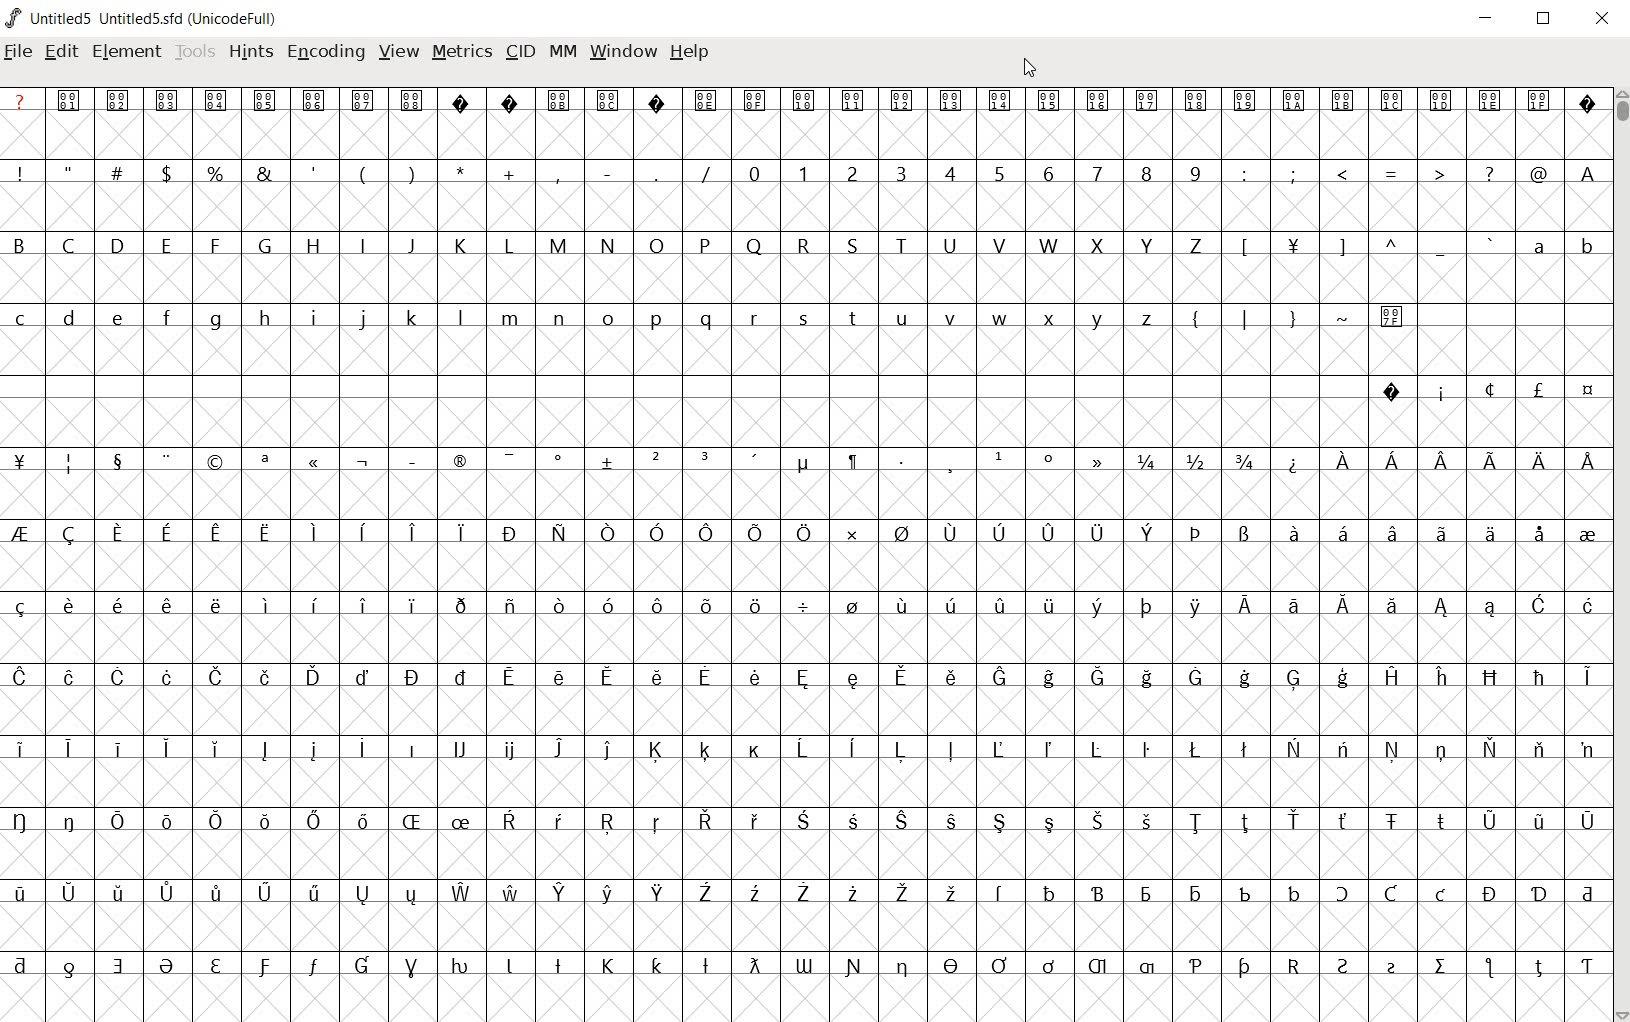 This screenshot has height=1022, width=1630. What do you see at coordinates (1244, 607) in the screenshot?
I see `Symbol` at bounding box center [1244, 607].